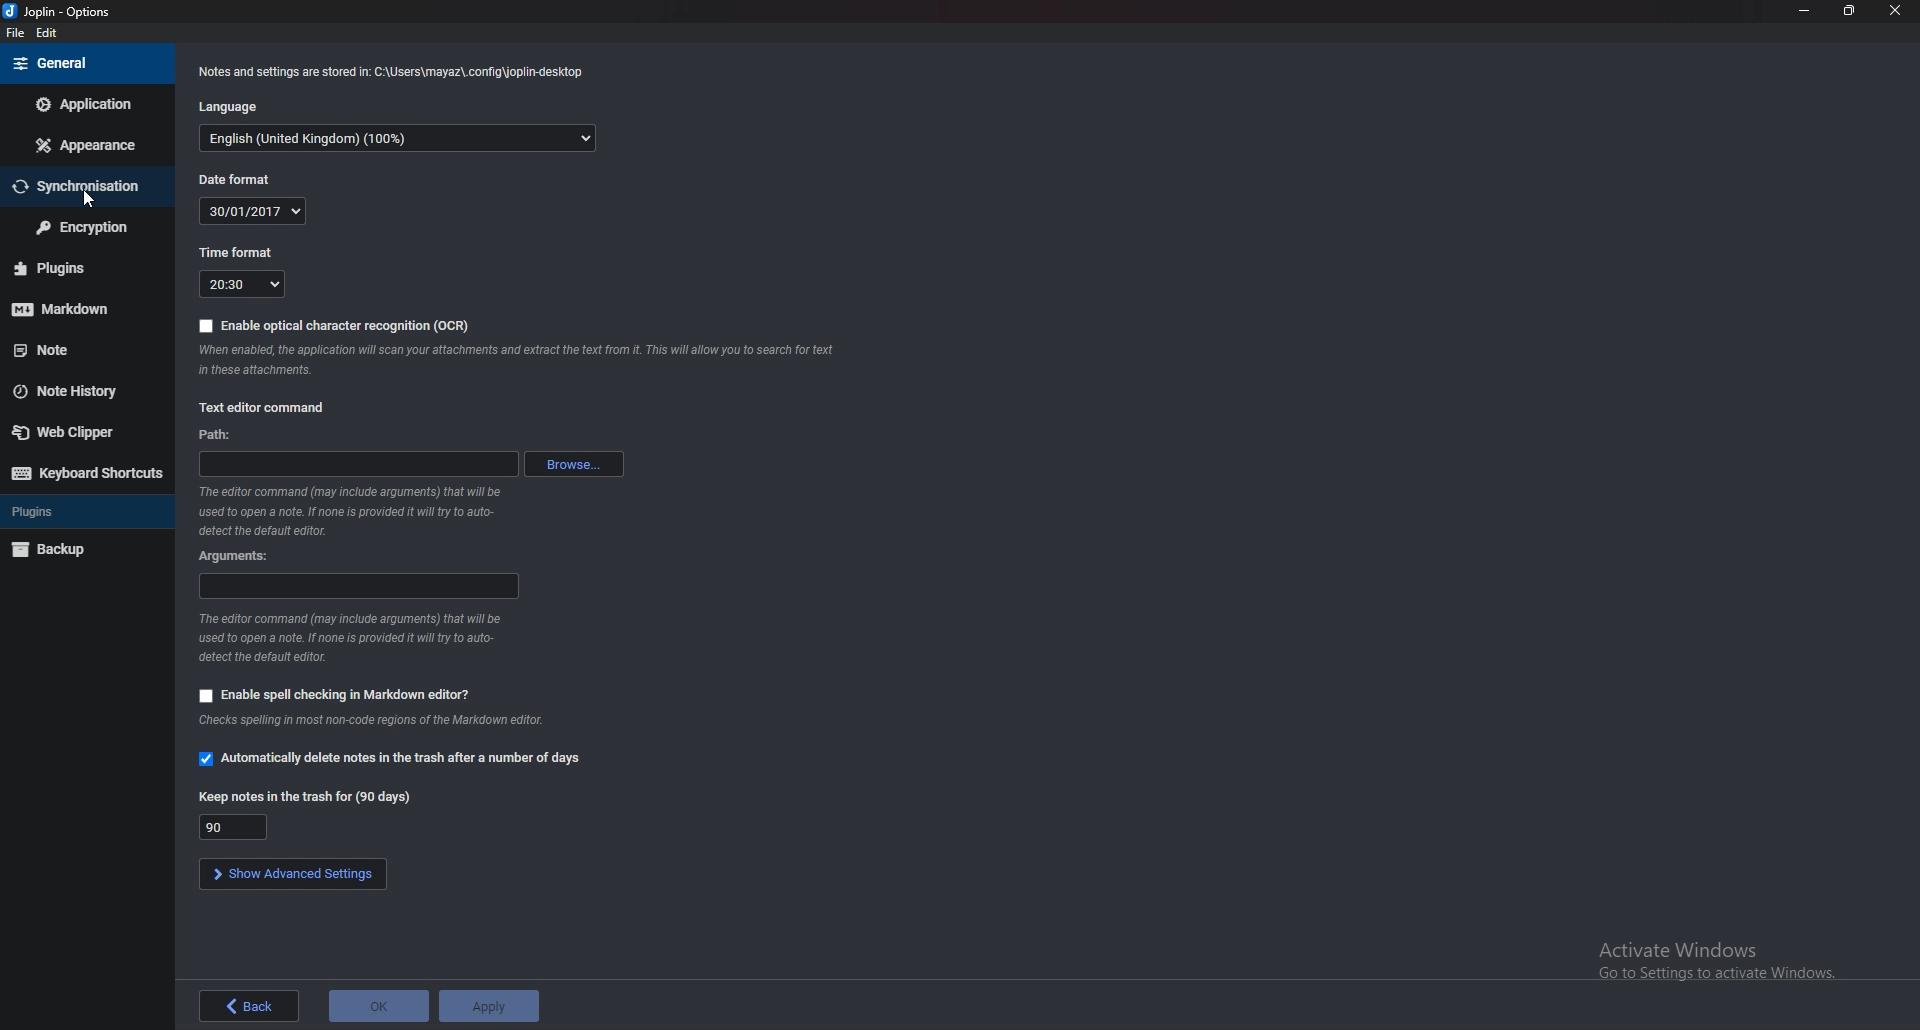 Image resolution: width=1920 pixels, height=1030 pixels. What do you see at coordinates (239, 252) in the screenshot?
I see `time format` at bounding box center [239, 252].